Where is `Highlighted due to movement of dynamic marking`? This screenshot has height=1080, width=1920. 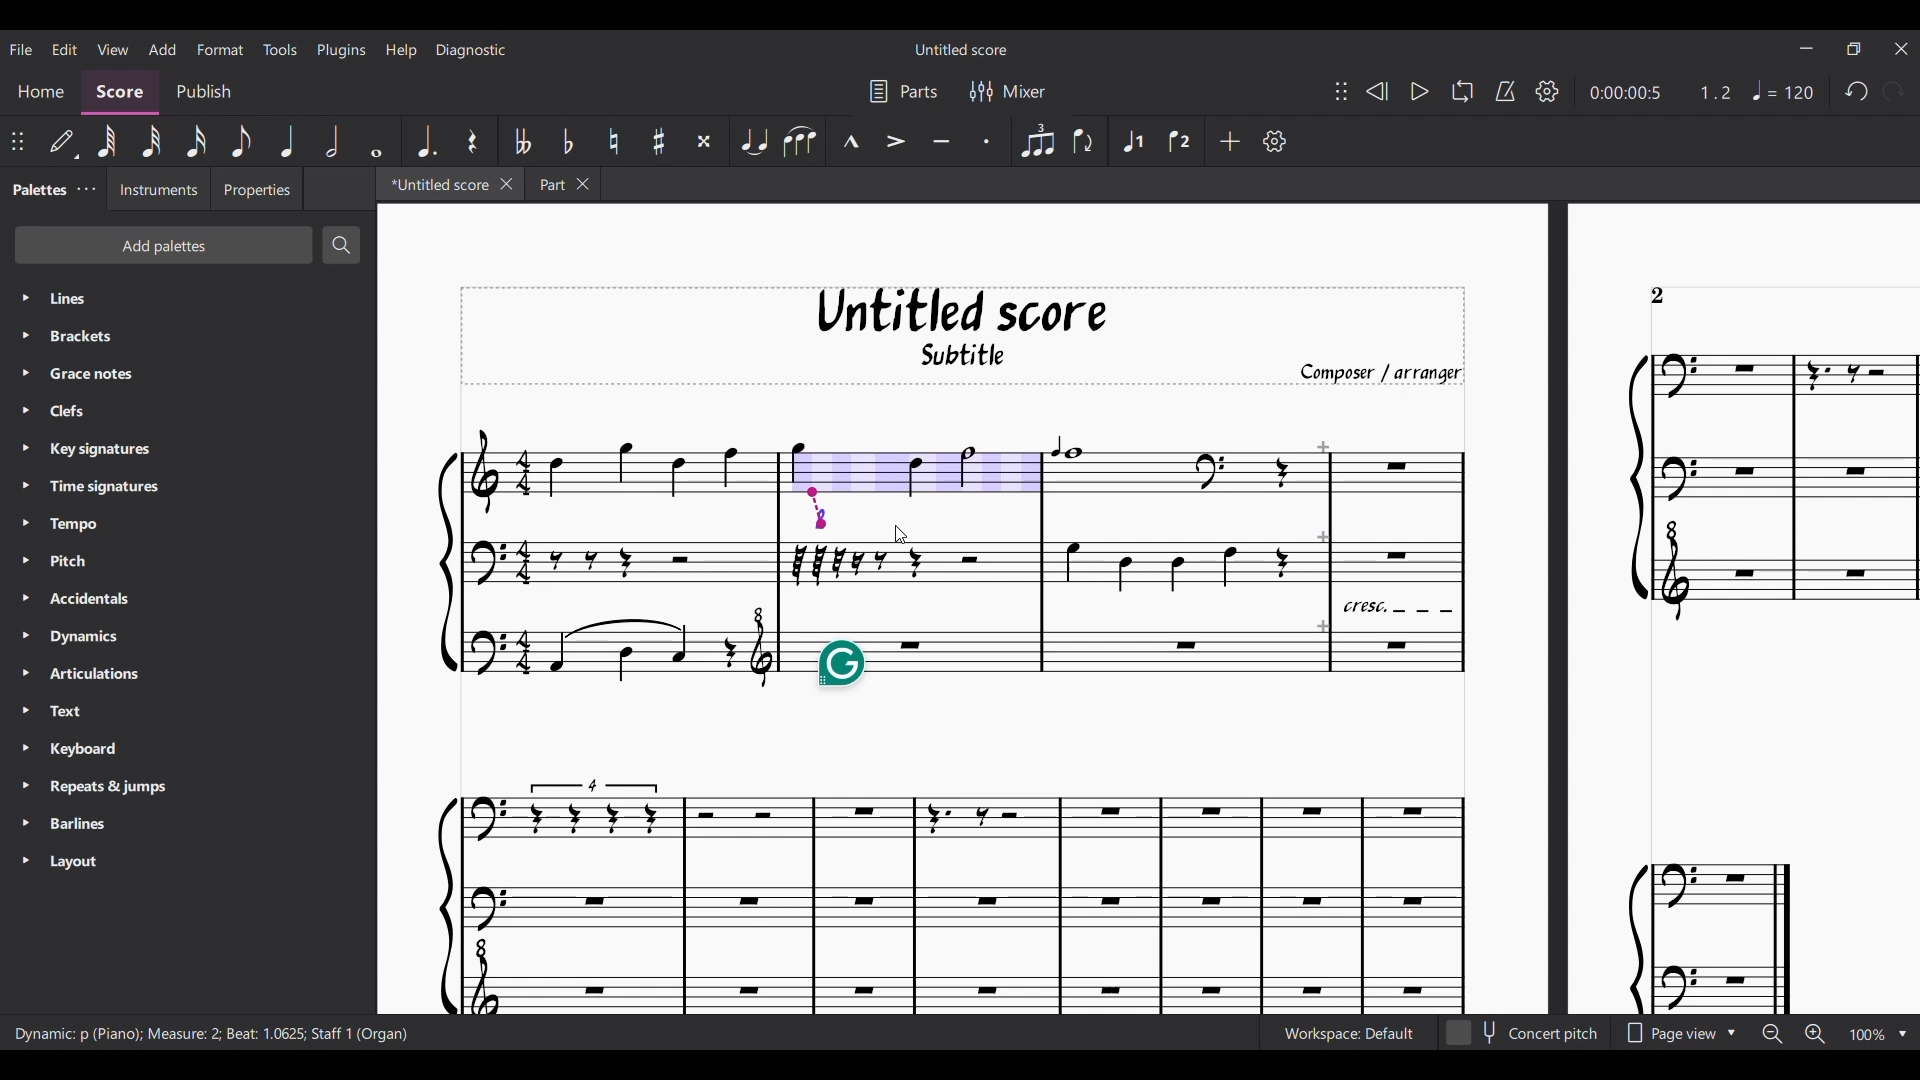
Highlighted due to movement of dynamic marking is located at coordinates (911, 469).